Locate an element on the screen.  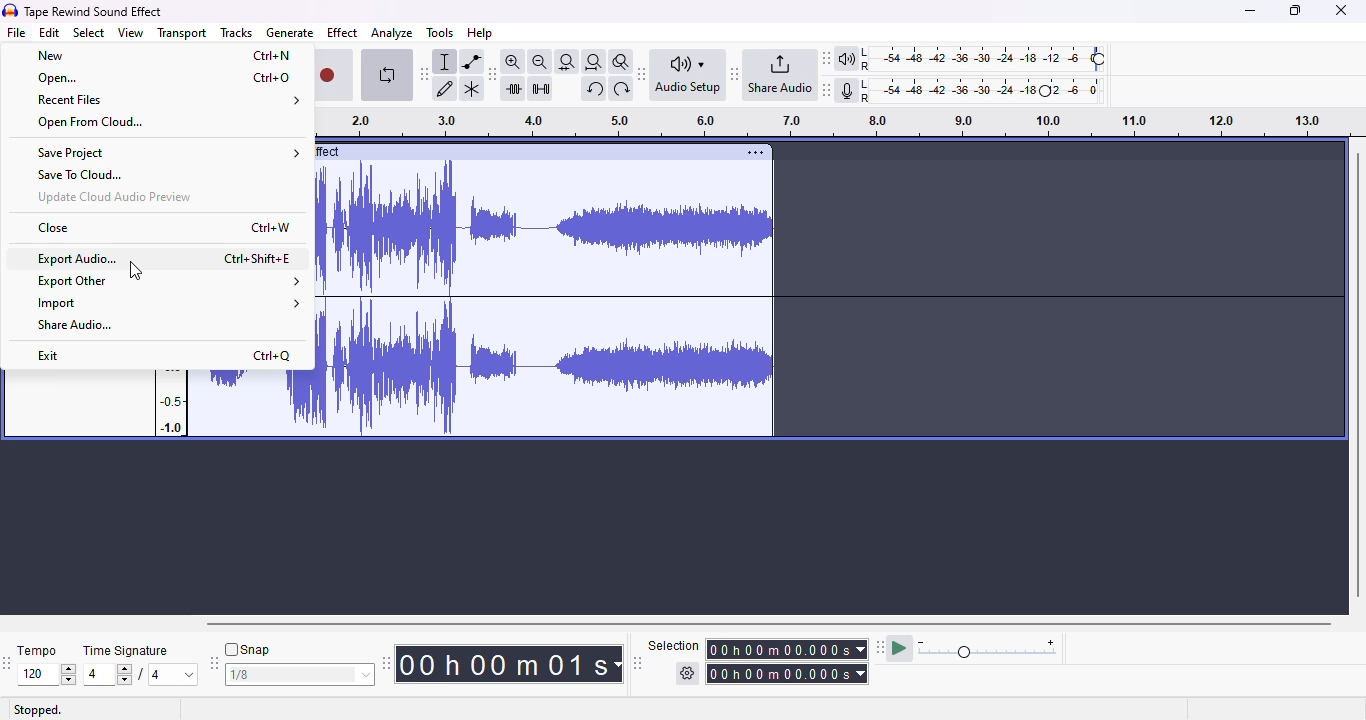
audacity play-at-speed toolbar is located at coordinates (971, 647).